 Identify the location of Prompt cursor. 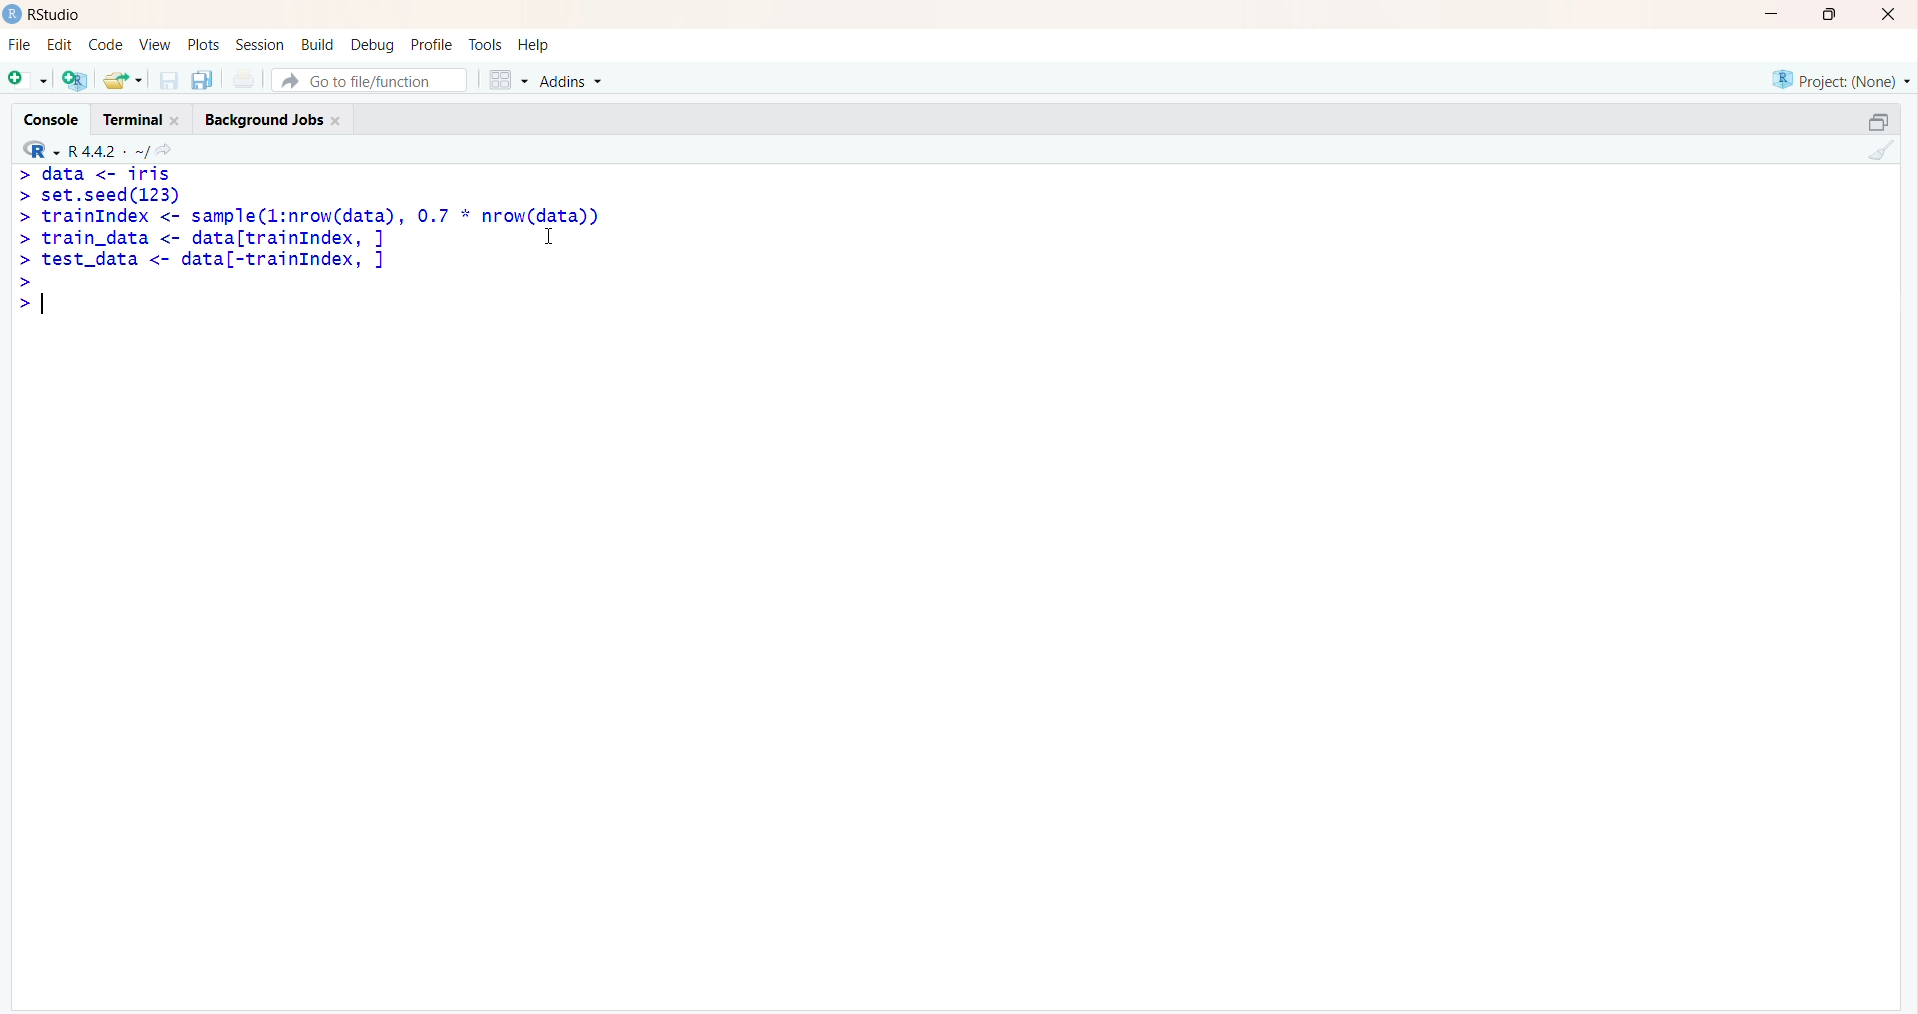
(27, 281).